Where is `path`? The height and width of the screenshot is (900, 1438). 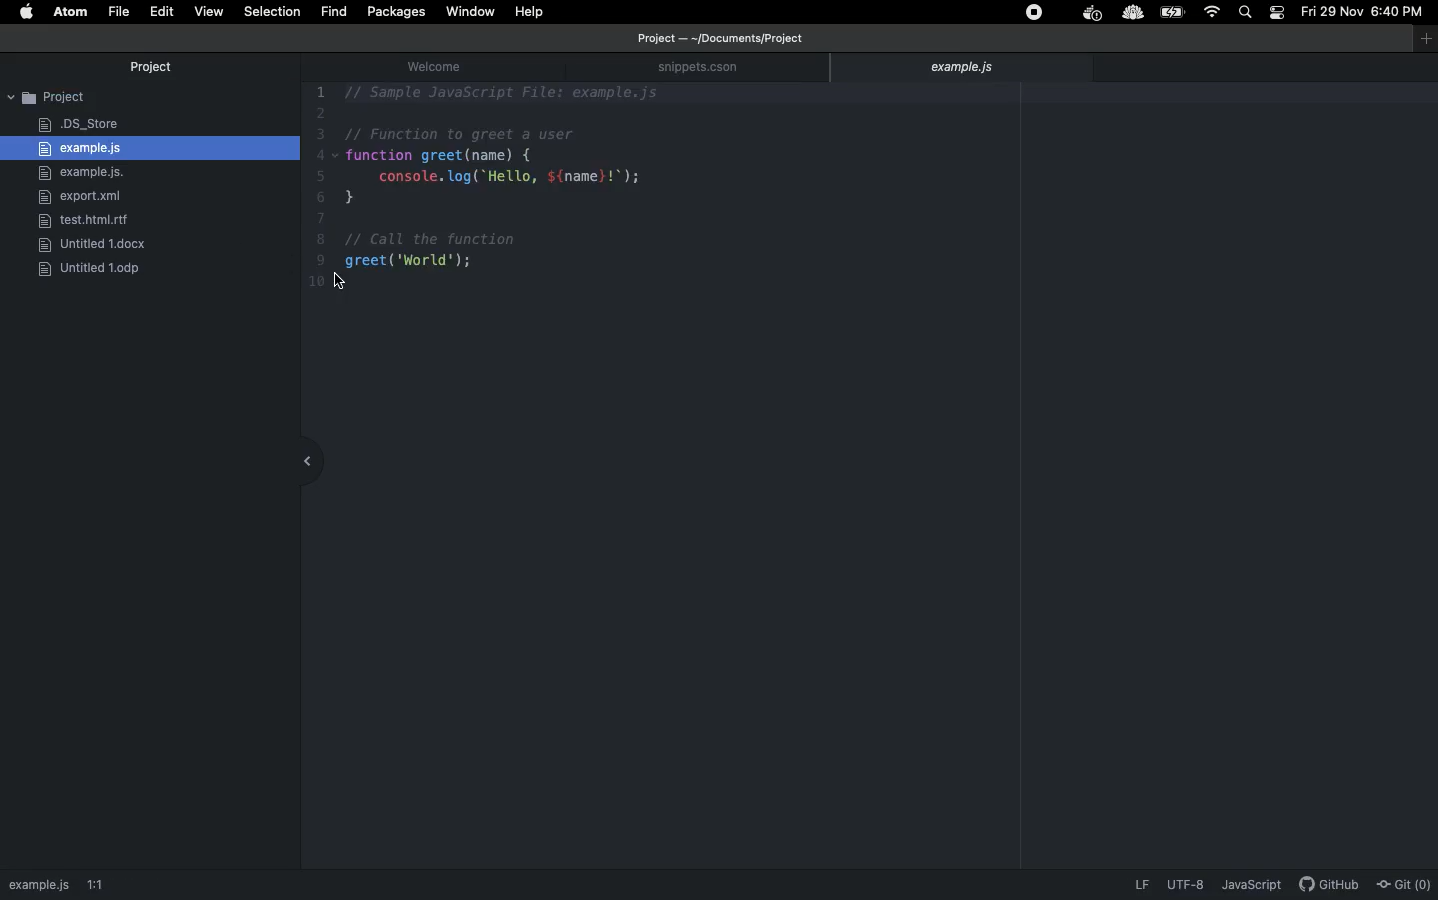 path is located at coordinates (39, 883).